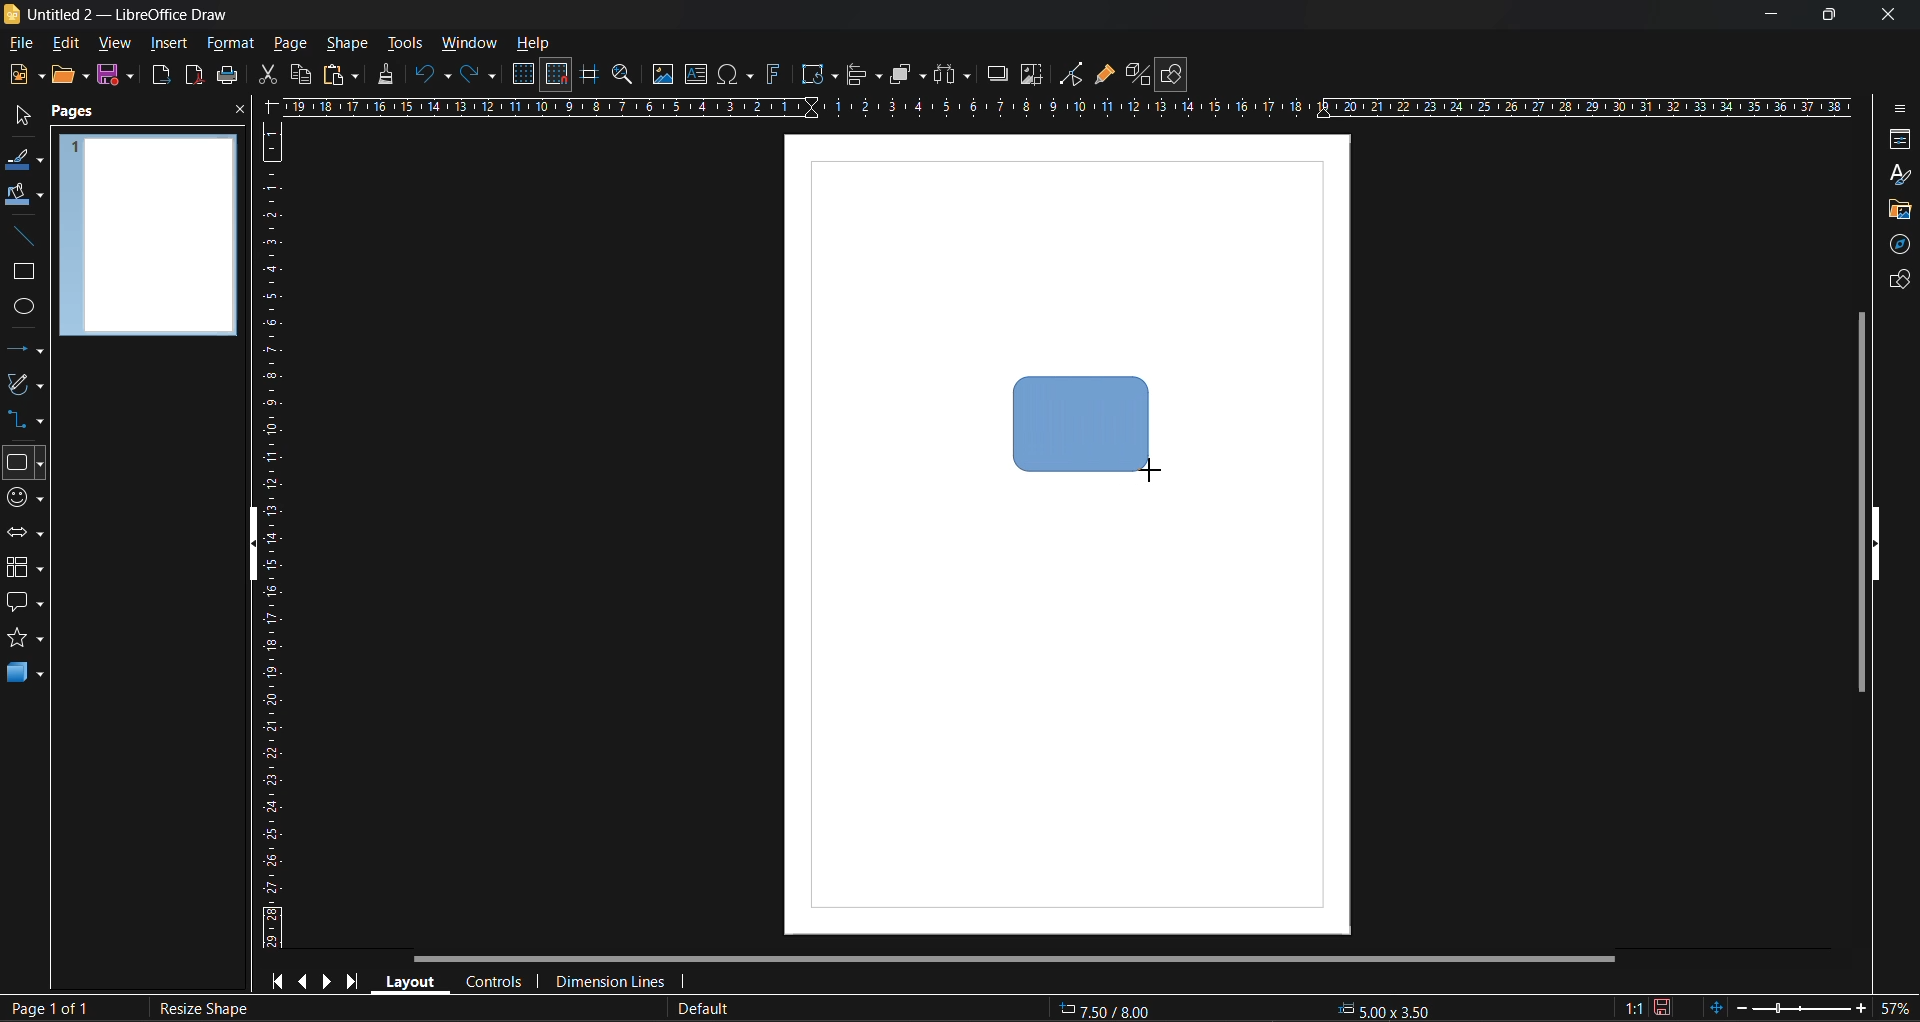  Describe the element at coordinates (25, 162) in the screenshot. I see `line color` at that location.